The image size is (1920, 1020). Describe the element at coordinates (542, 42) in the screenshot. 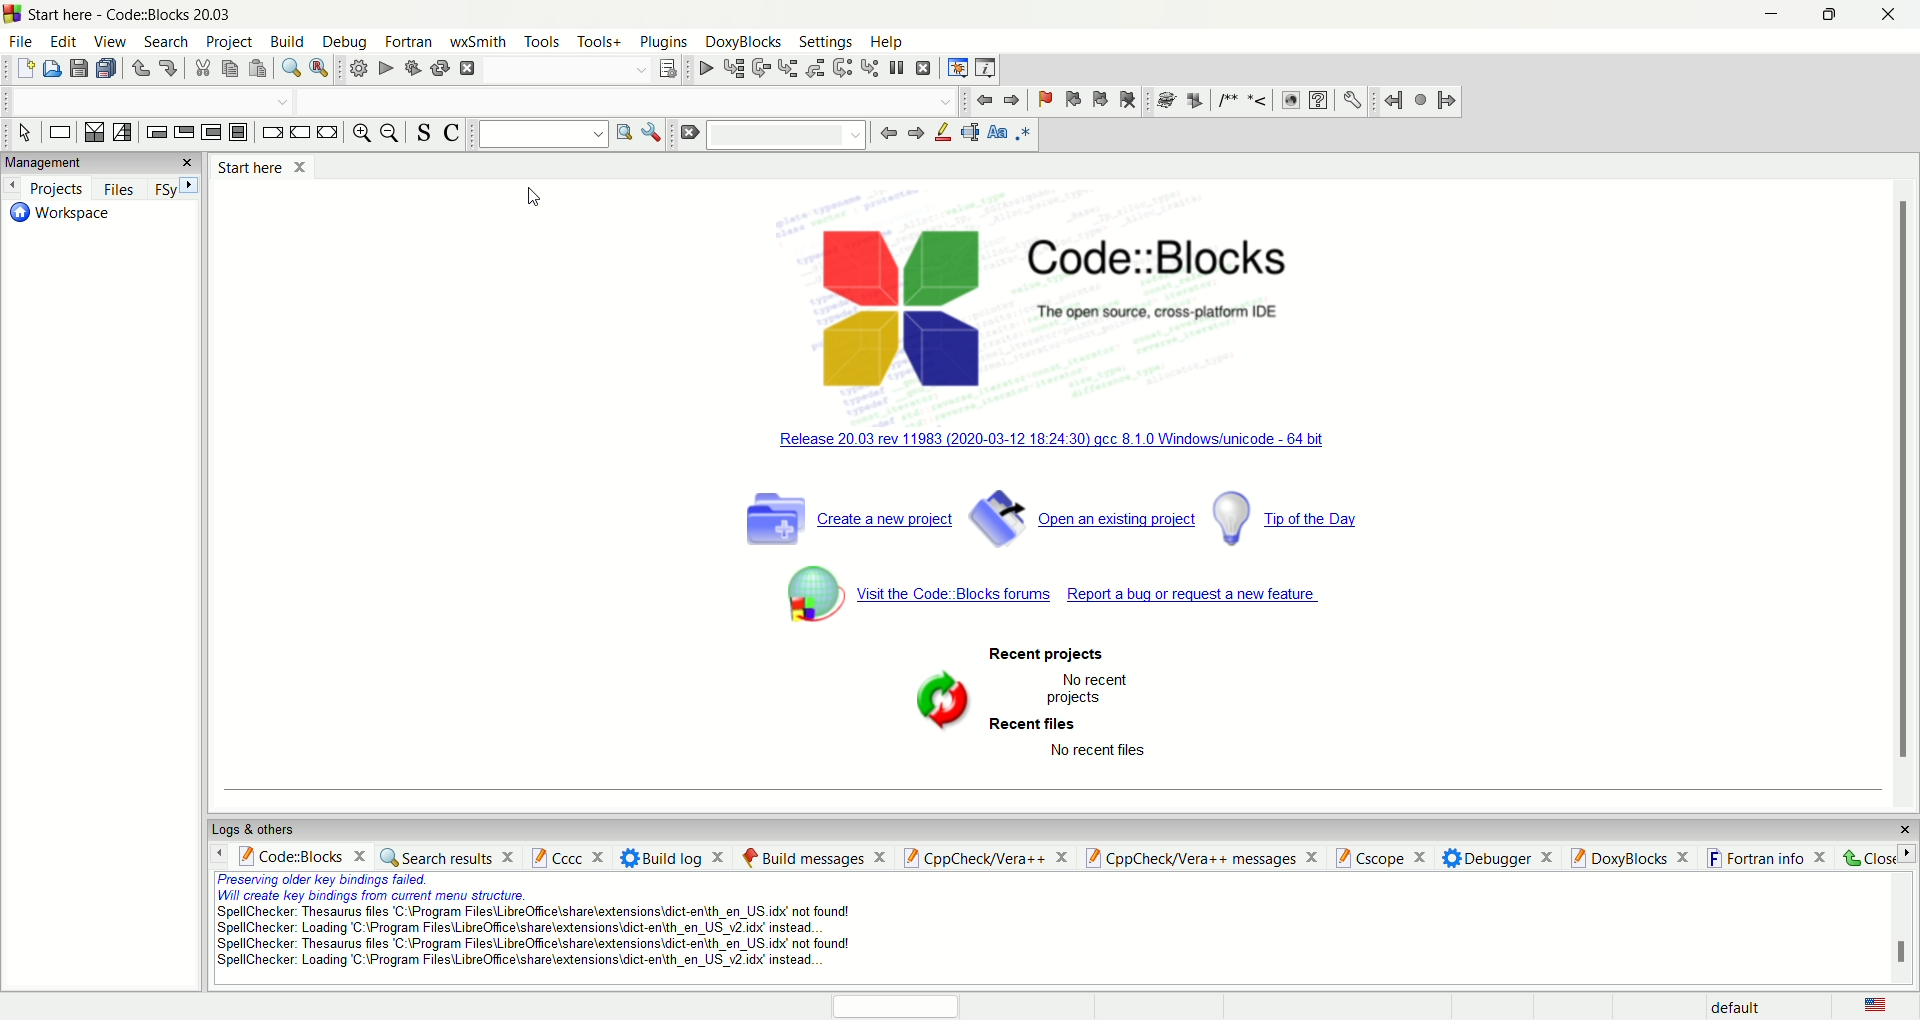

I see `tools` at that location.